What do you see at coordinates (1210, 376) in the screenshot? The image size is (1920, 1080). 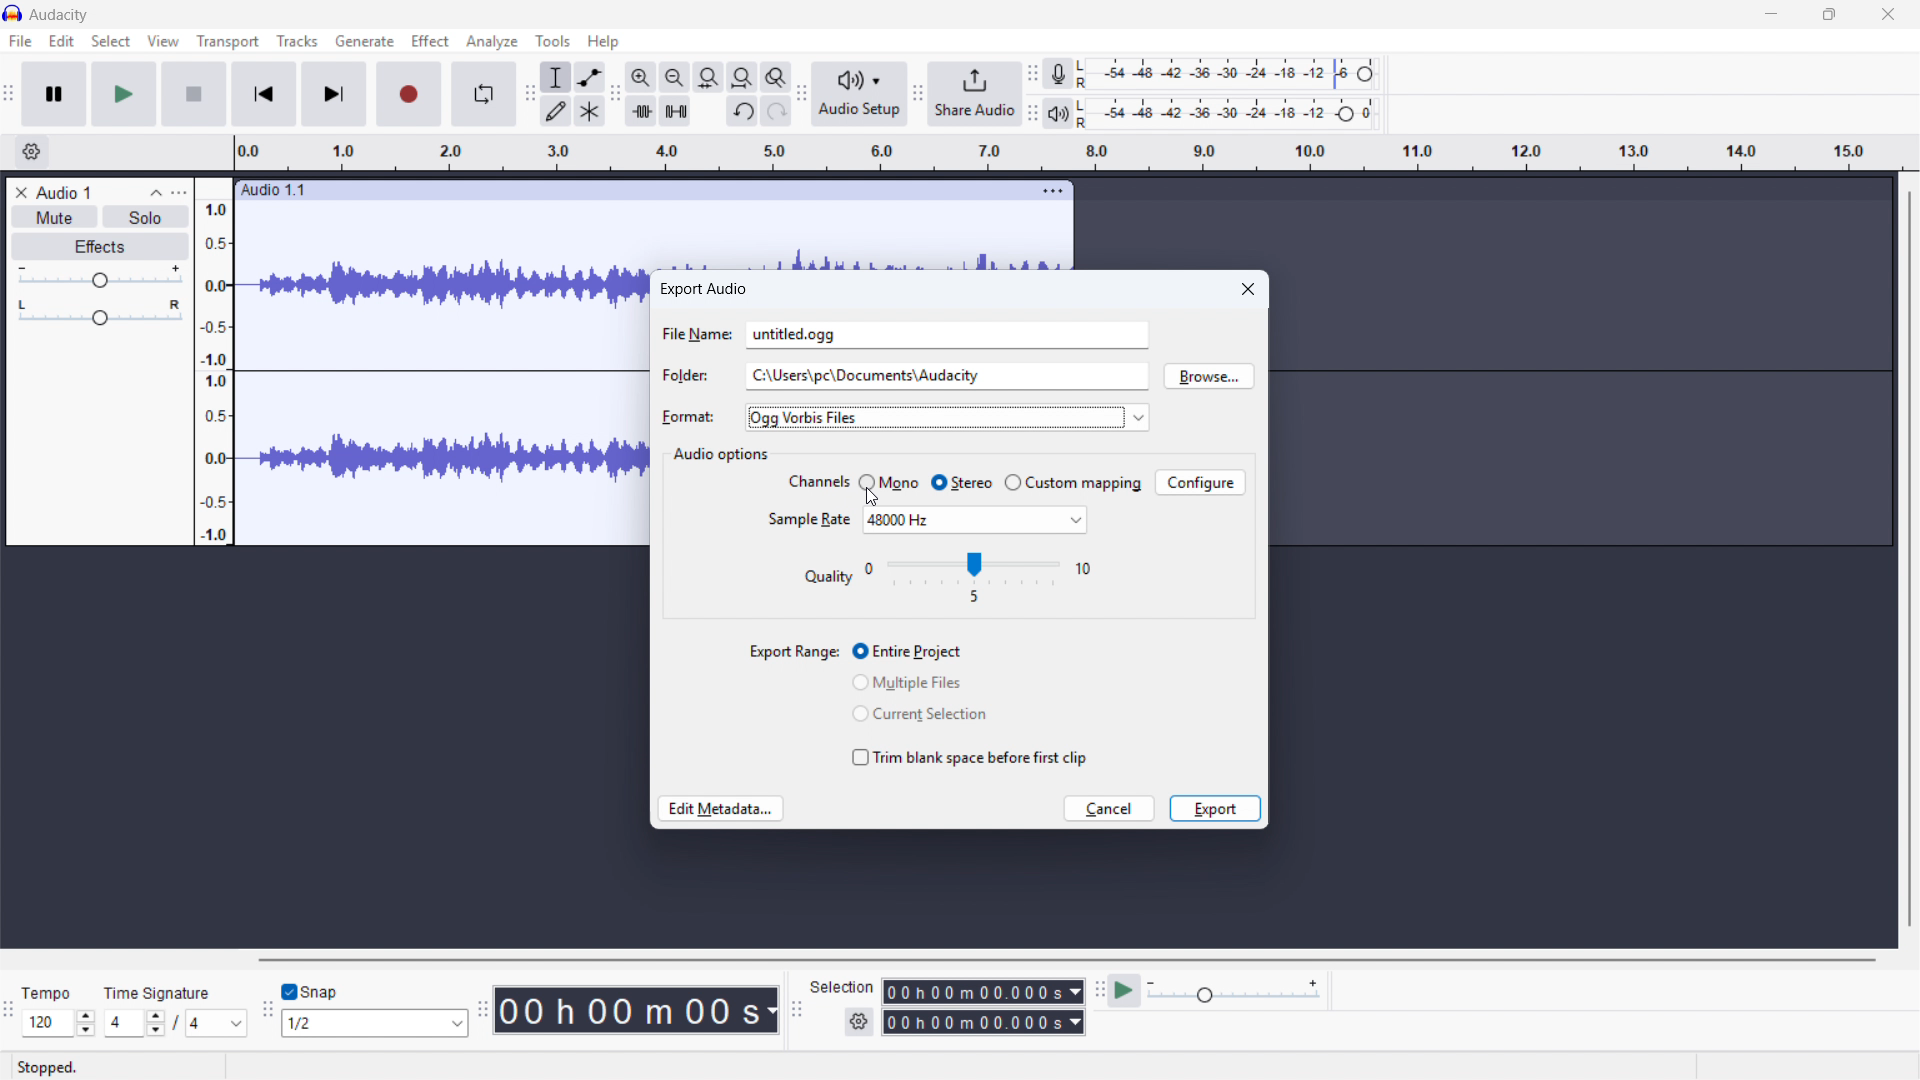 I see `Browse location ` at bounding box center [1210, 376].